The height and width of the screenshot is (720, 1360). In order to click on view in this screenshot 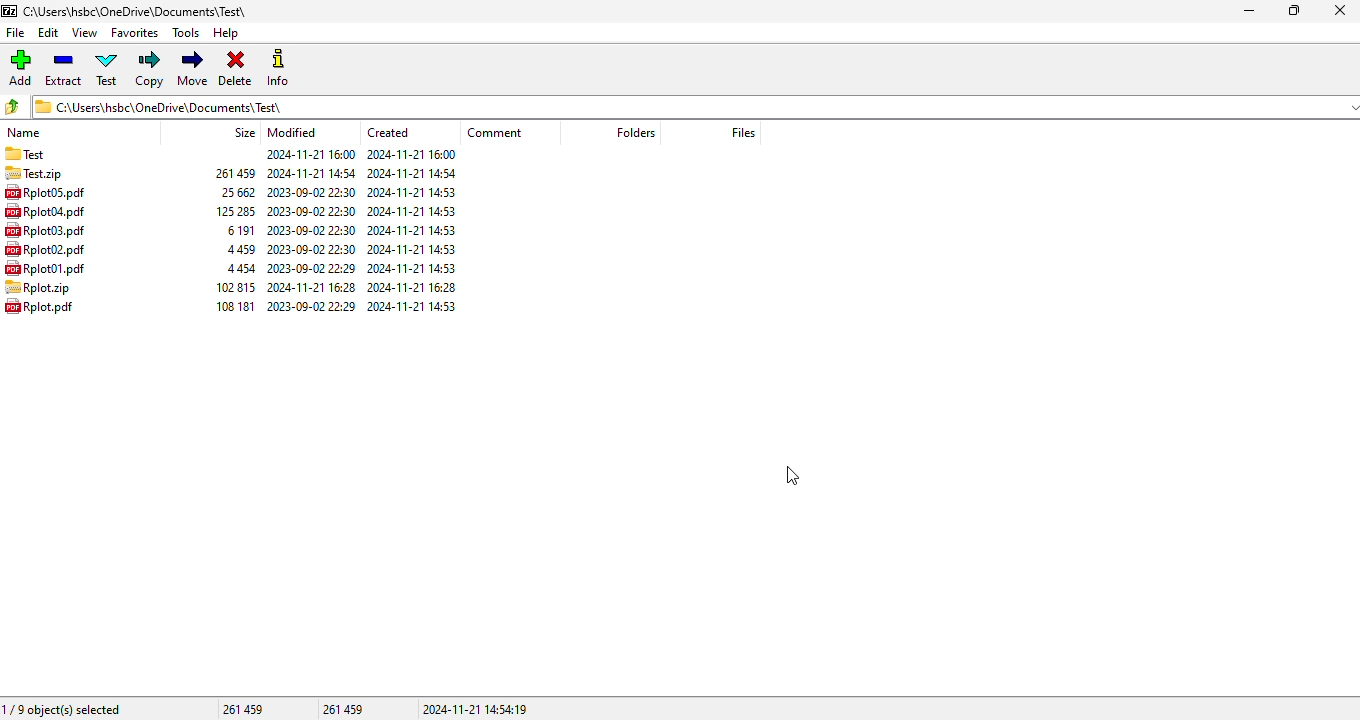, I will do `click(86, 32)`.